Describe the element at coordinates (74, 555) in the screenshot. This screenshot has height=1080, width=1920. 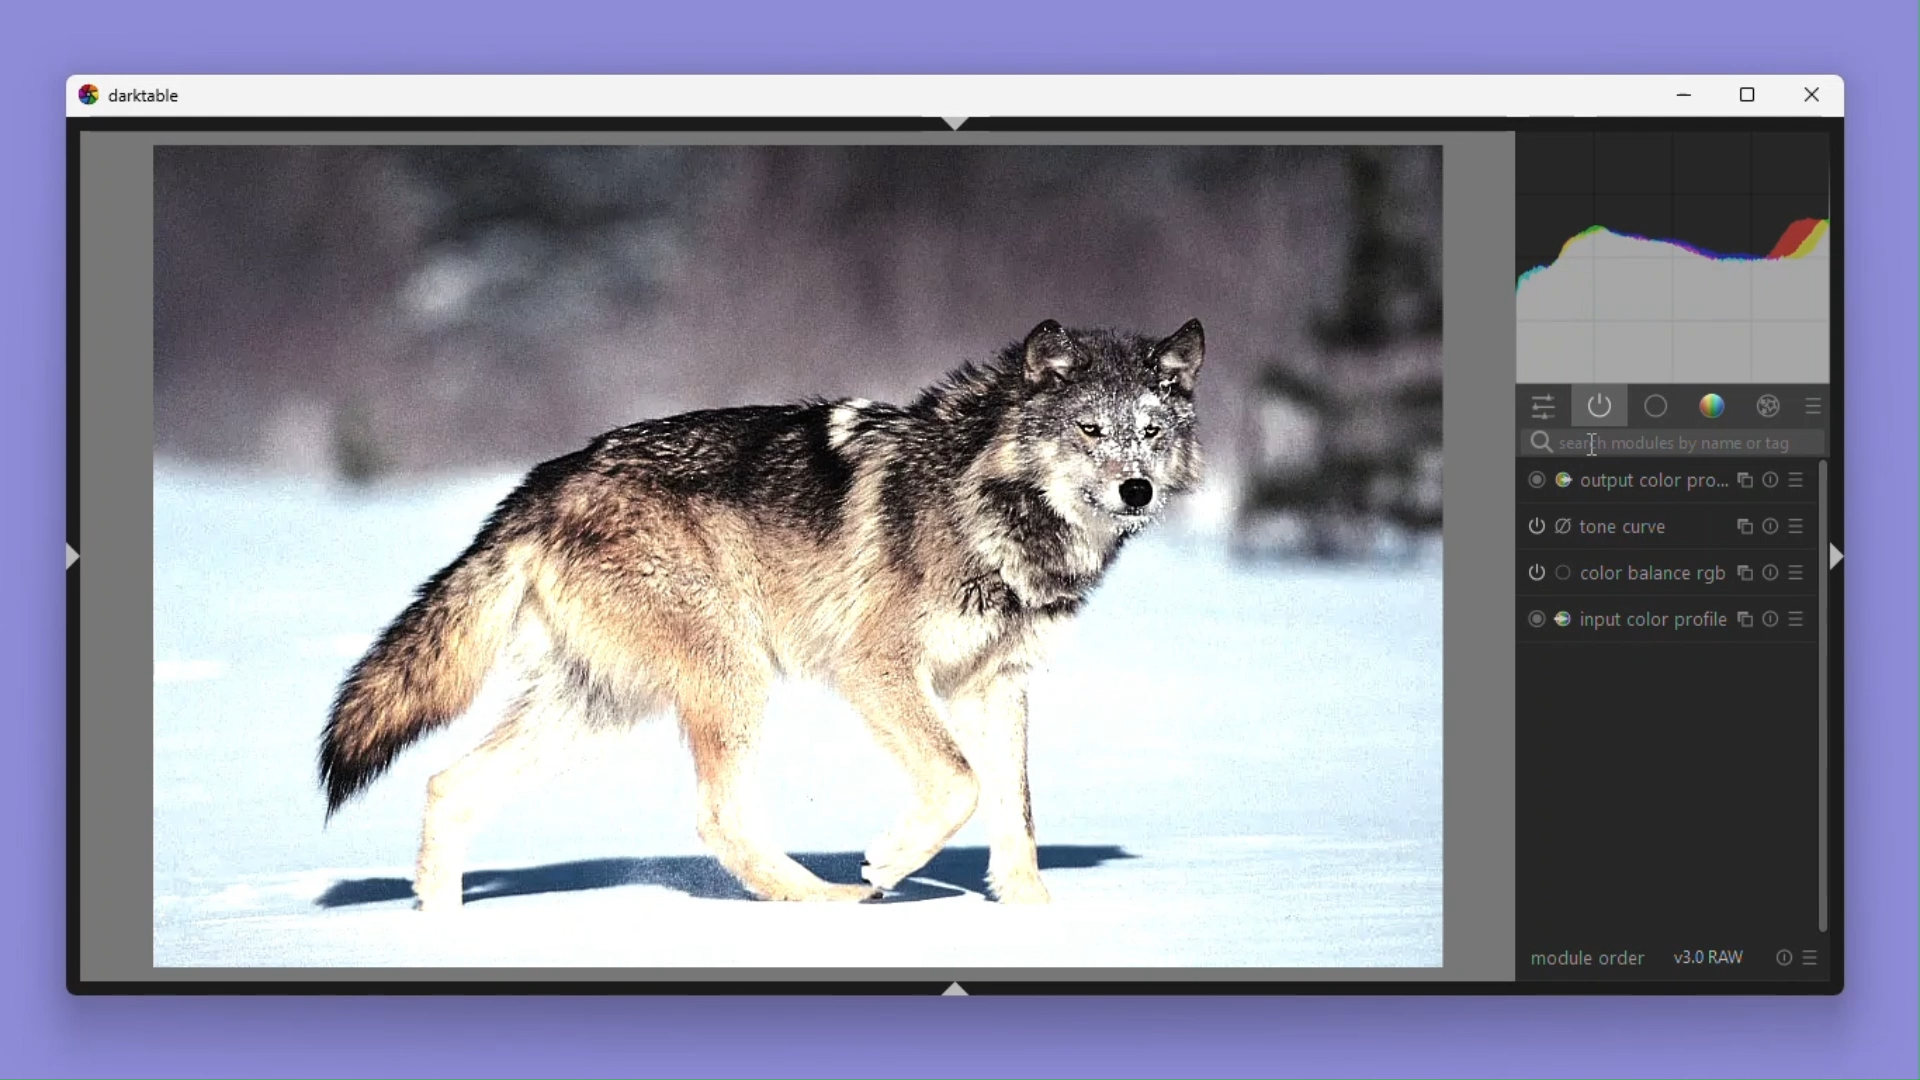
I see `shift+ctrl+l` at that location.